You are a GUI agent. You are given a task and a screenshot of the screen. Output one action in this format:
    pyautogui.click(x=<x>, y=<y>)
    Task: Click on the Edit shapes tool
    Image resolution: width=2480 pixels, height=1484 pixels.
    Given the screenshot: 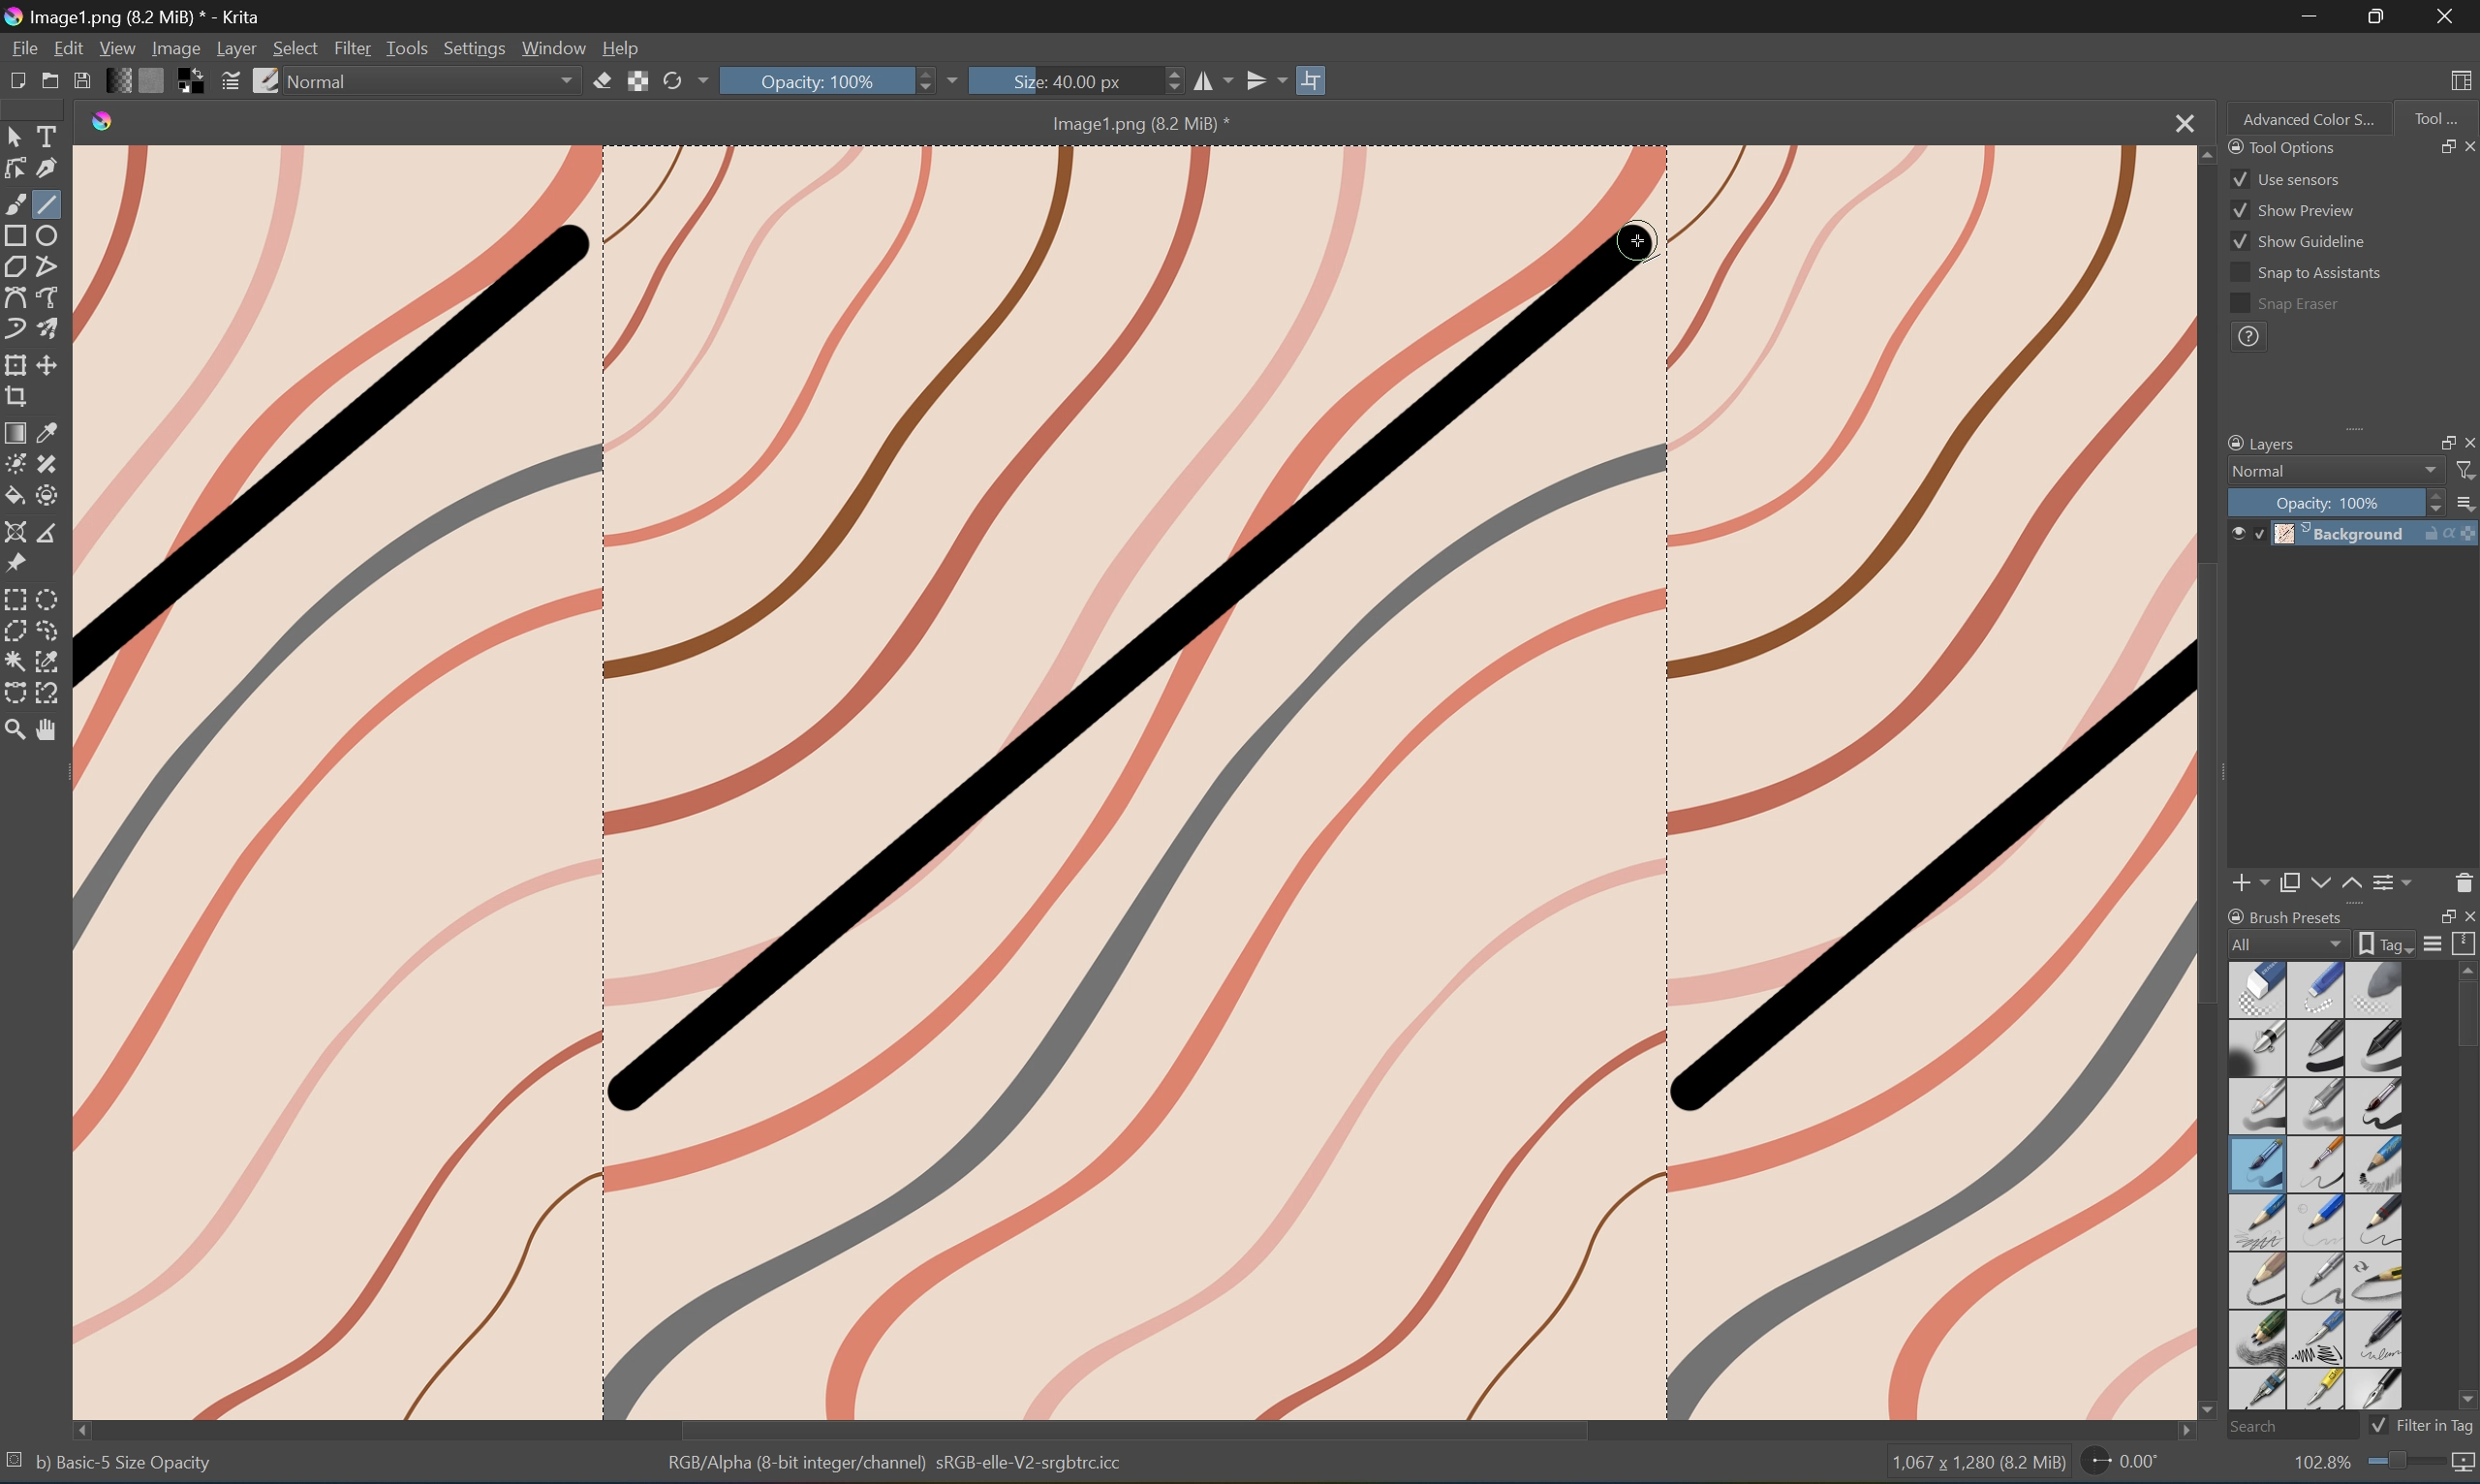 What is the action you would take?
    pyautogui.click(x=16, y=169)
    